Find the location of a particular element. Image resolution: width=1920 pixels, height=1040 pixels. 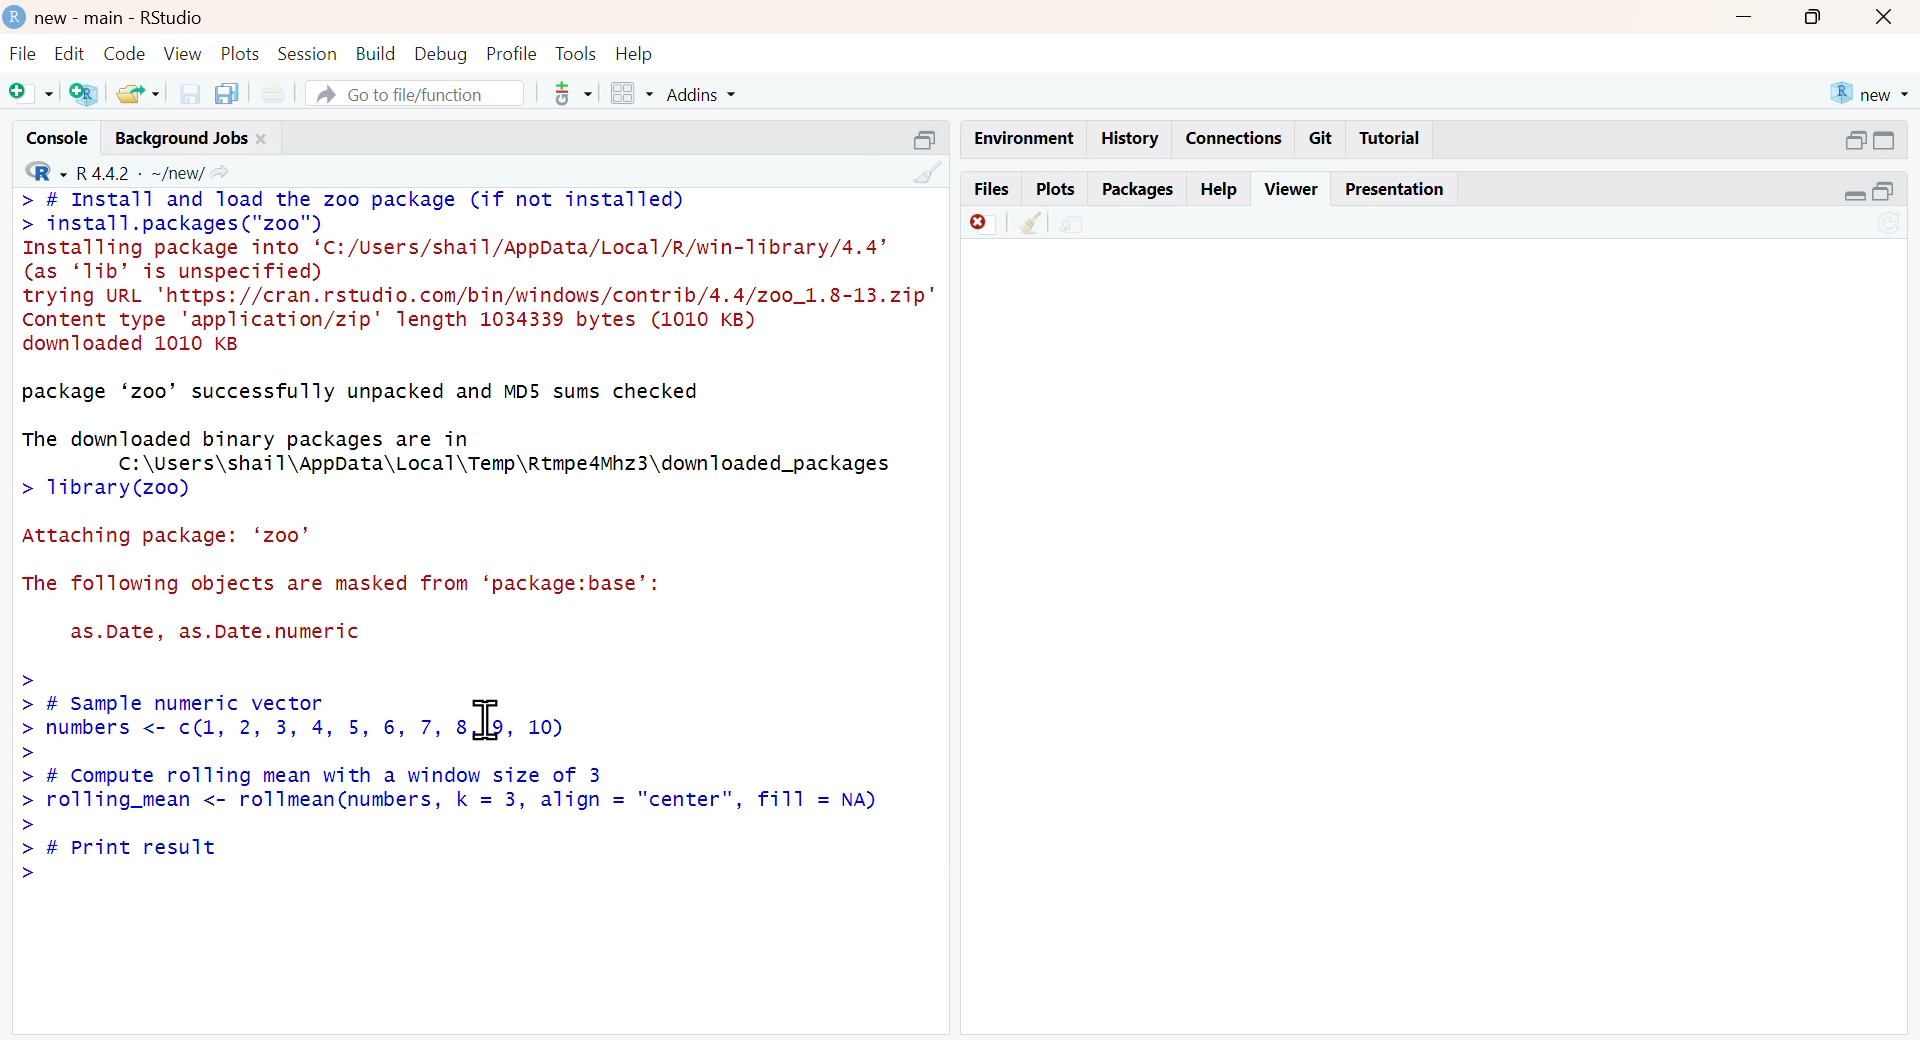

git is located at coordinates (1322, 138).